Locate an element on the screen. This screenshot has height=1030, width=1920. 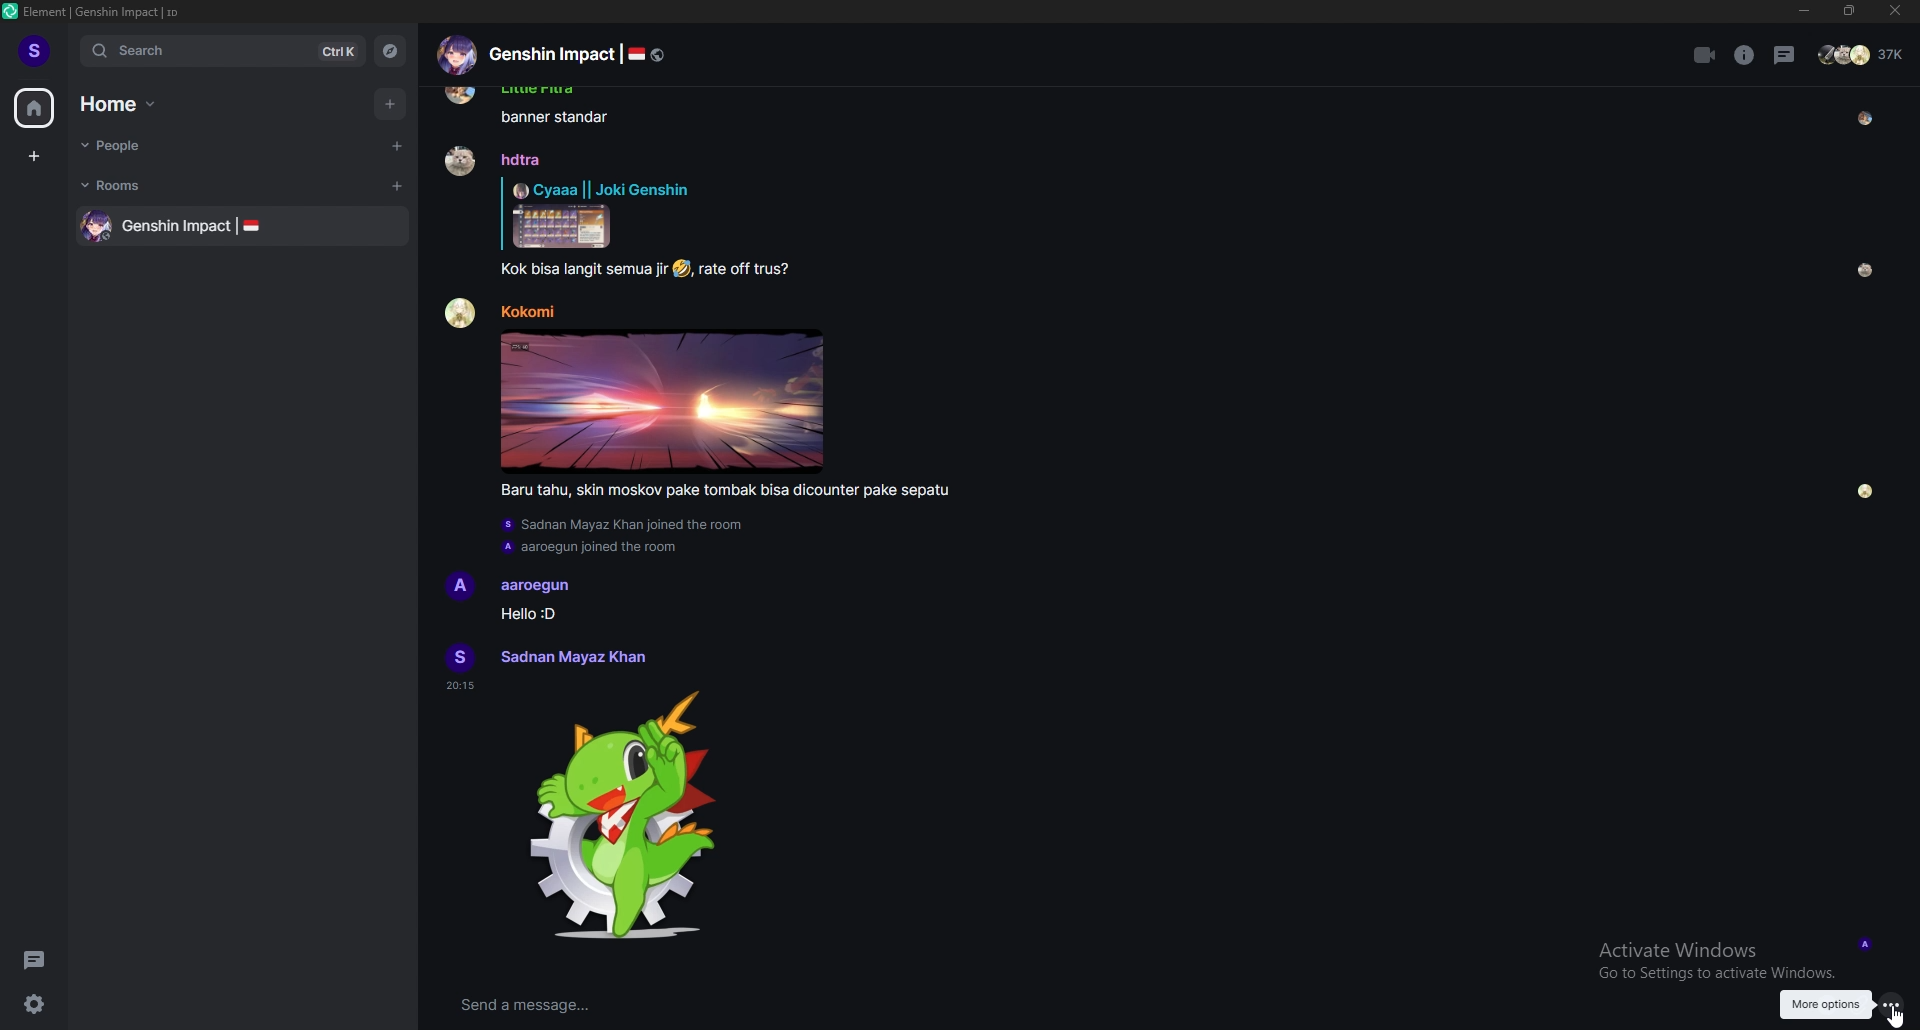
info is located at coordinates (1745, 55).